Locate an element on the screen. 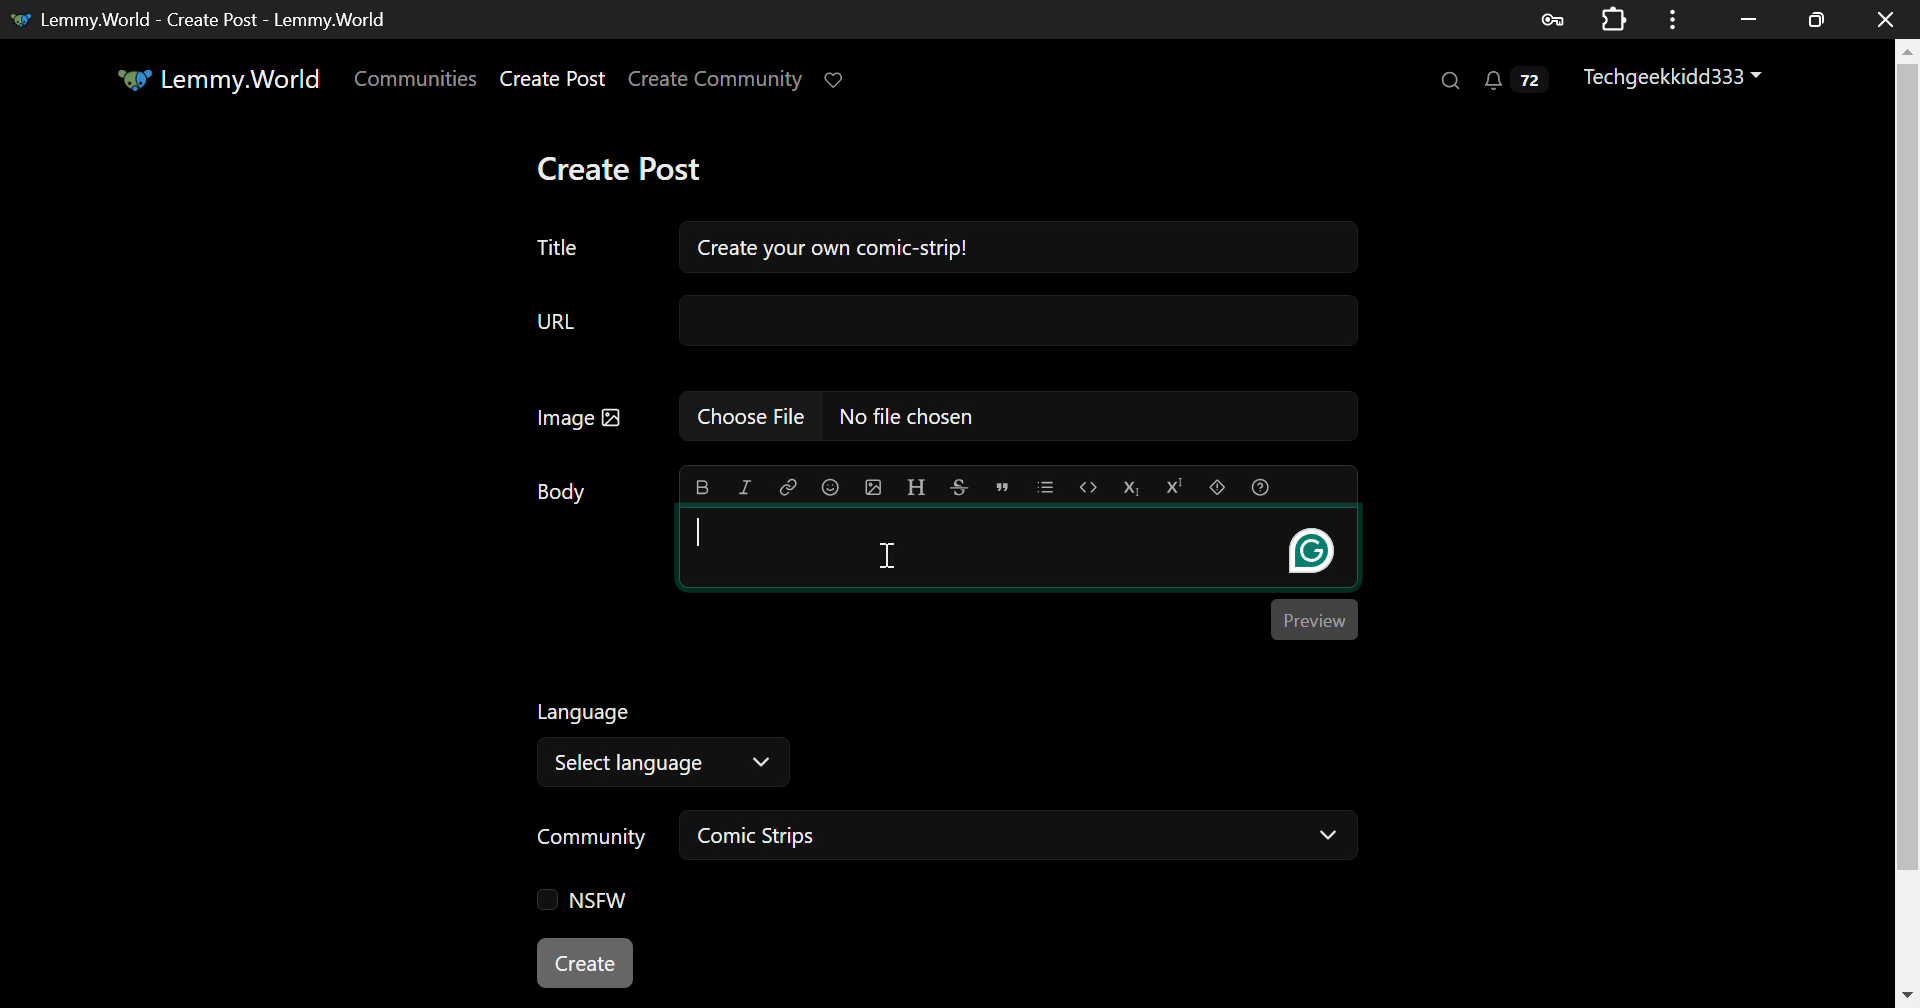 The height and width of the screenshot is (1008, 1920). Search is located at coordinates (1448, 81).